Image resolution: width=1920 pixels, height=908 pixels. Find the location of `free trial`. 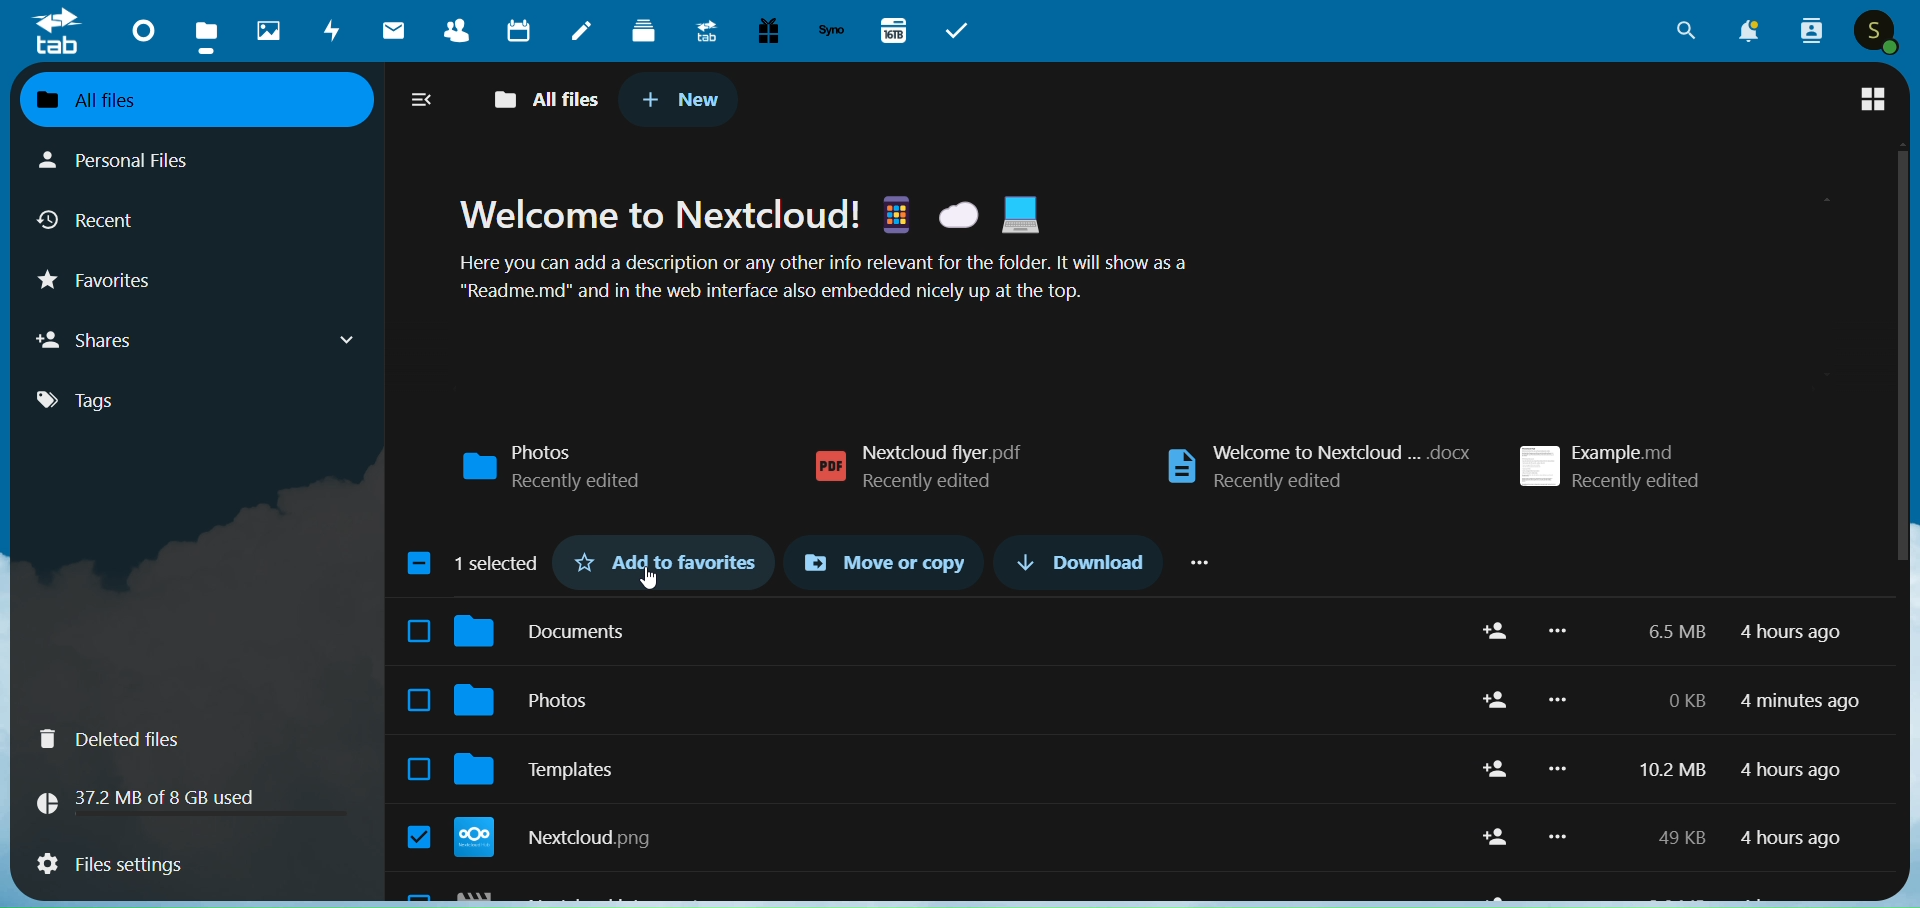

free trial is located at coordinates (768, 31).